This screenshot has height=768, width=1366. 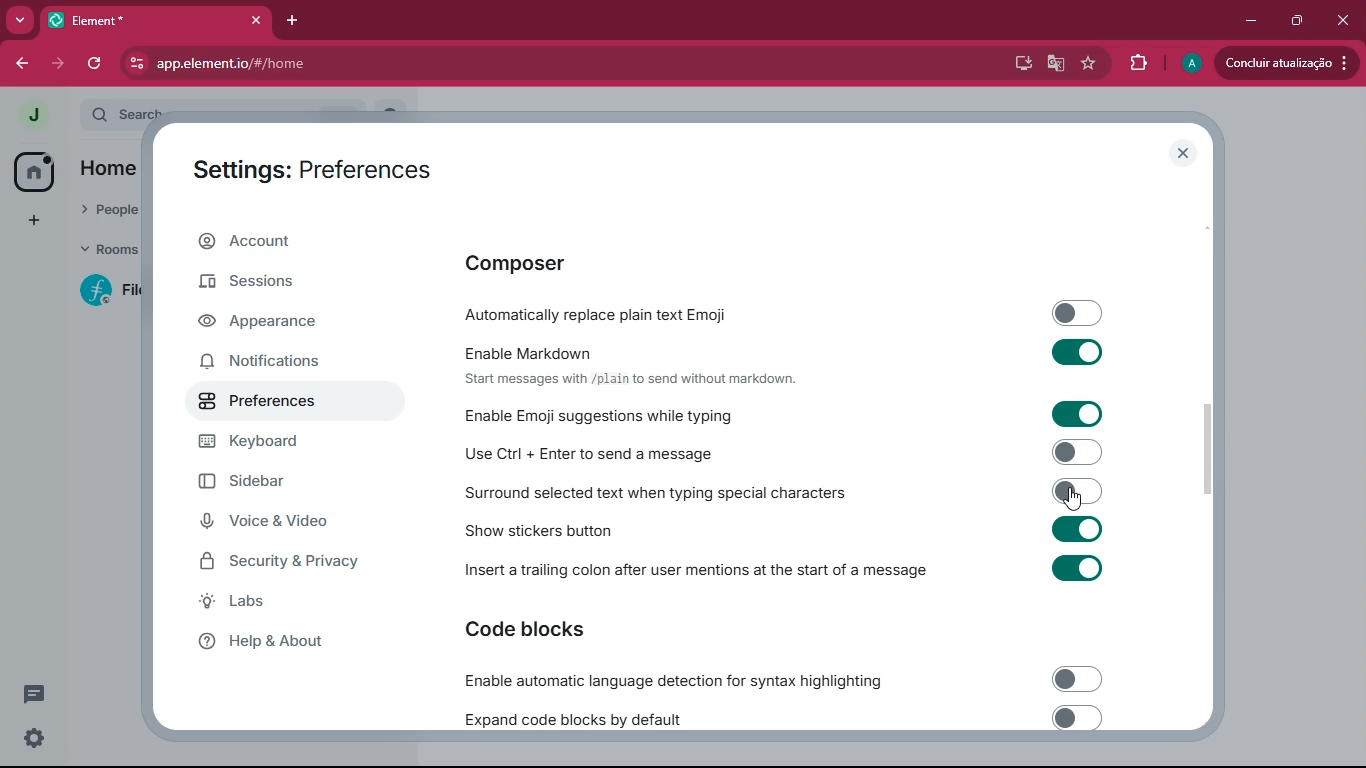 What do you see at coordinates (775, 679) in the screenshot?
I see `Enable automatic language detection for syntax highlighting ` at bounding box center [775, 679].